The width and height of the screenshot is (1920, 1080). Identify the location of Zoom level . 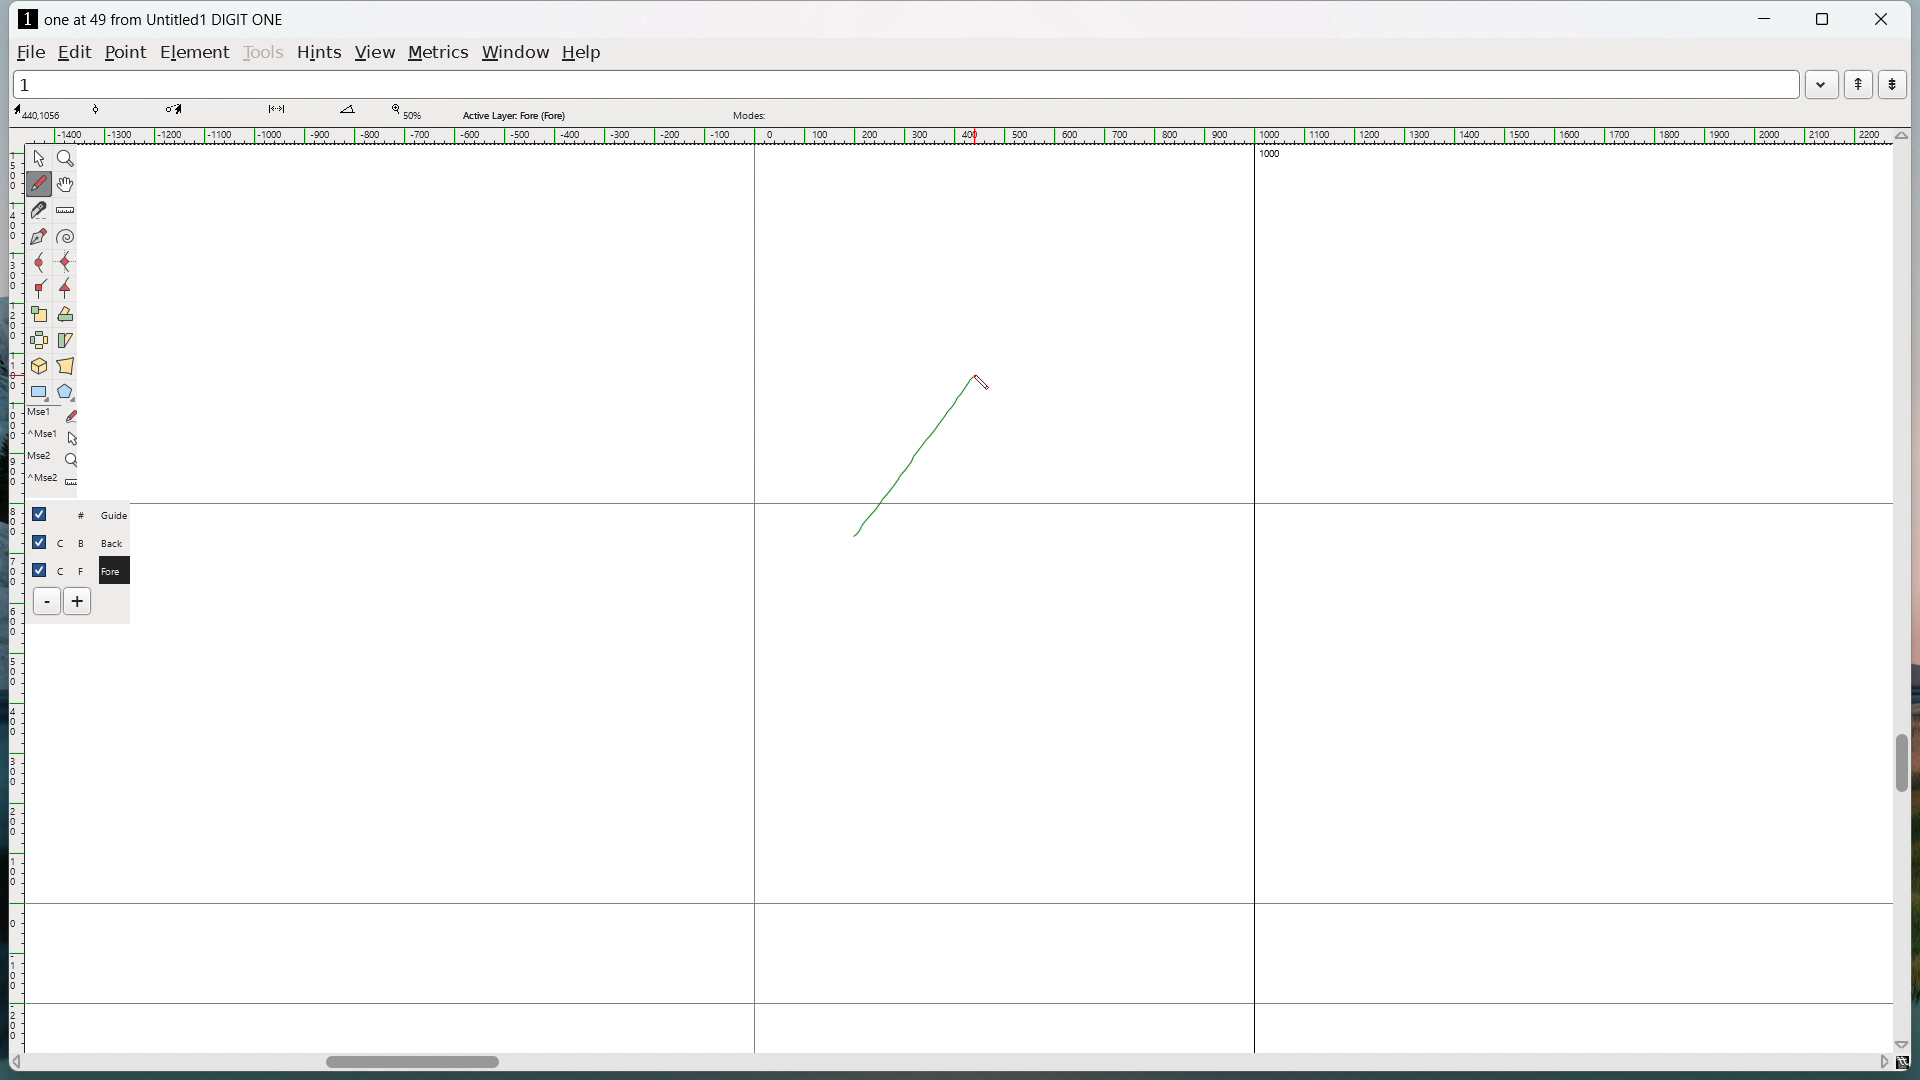
(405, 112).